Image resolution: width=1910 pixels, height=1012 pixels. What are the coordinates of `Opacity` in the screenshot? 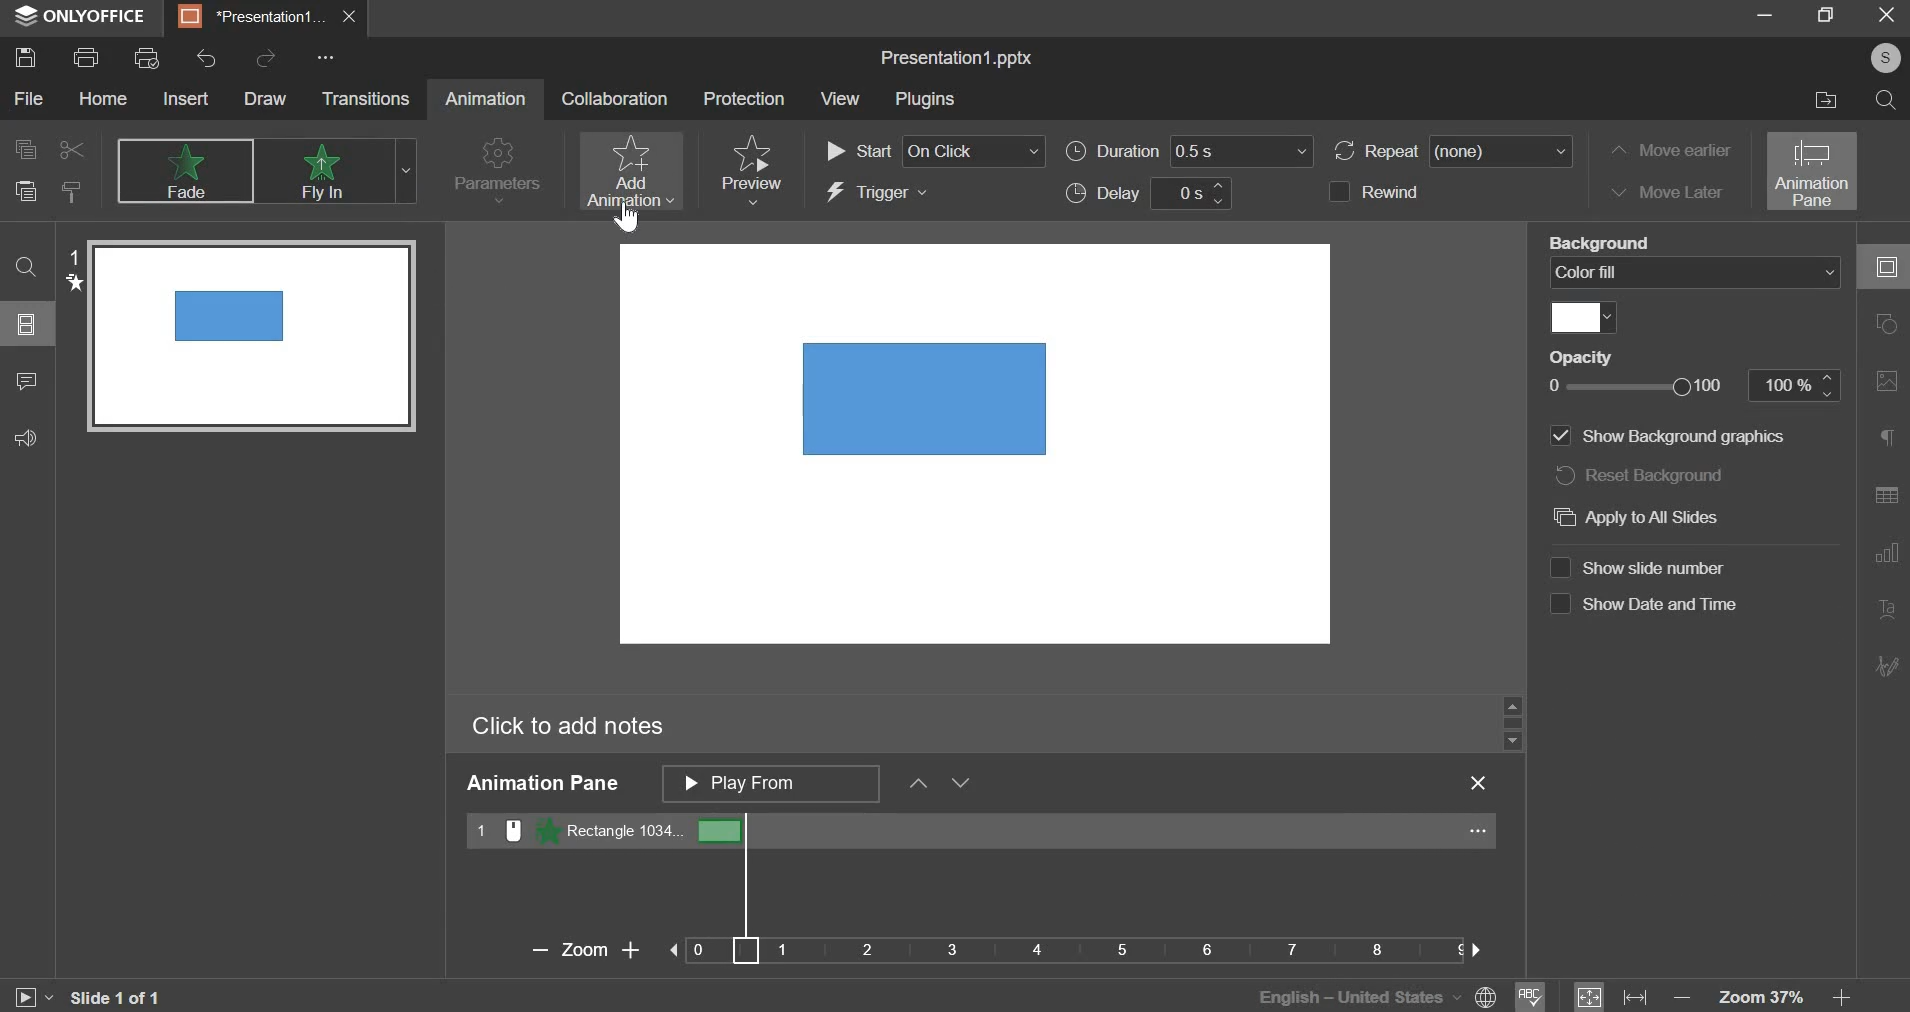 It's located at (1589, 356).